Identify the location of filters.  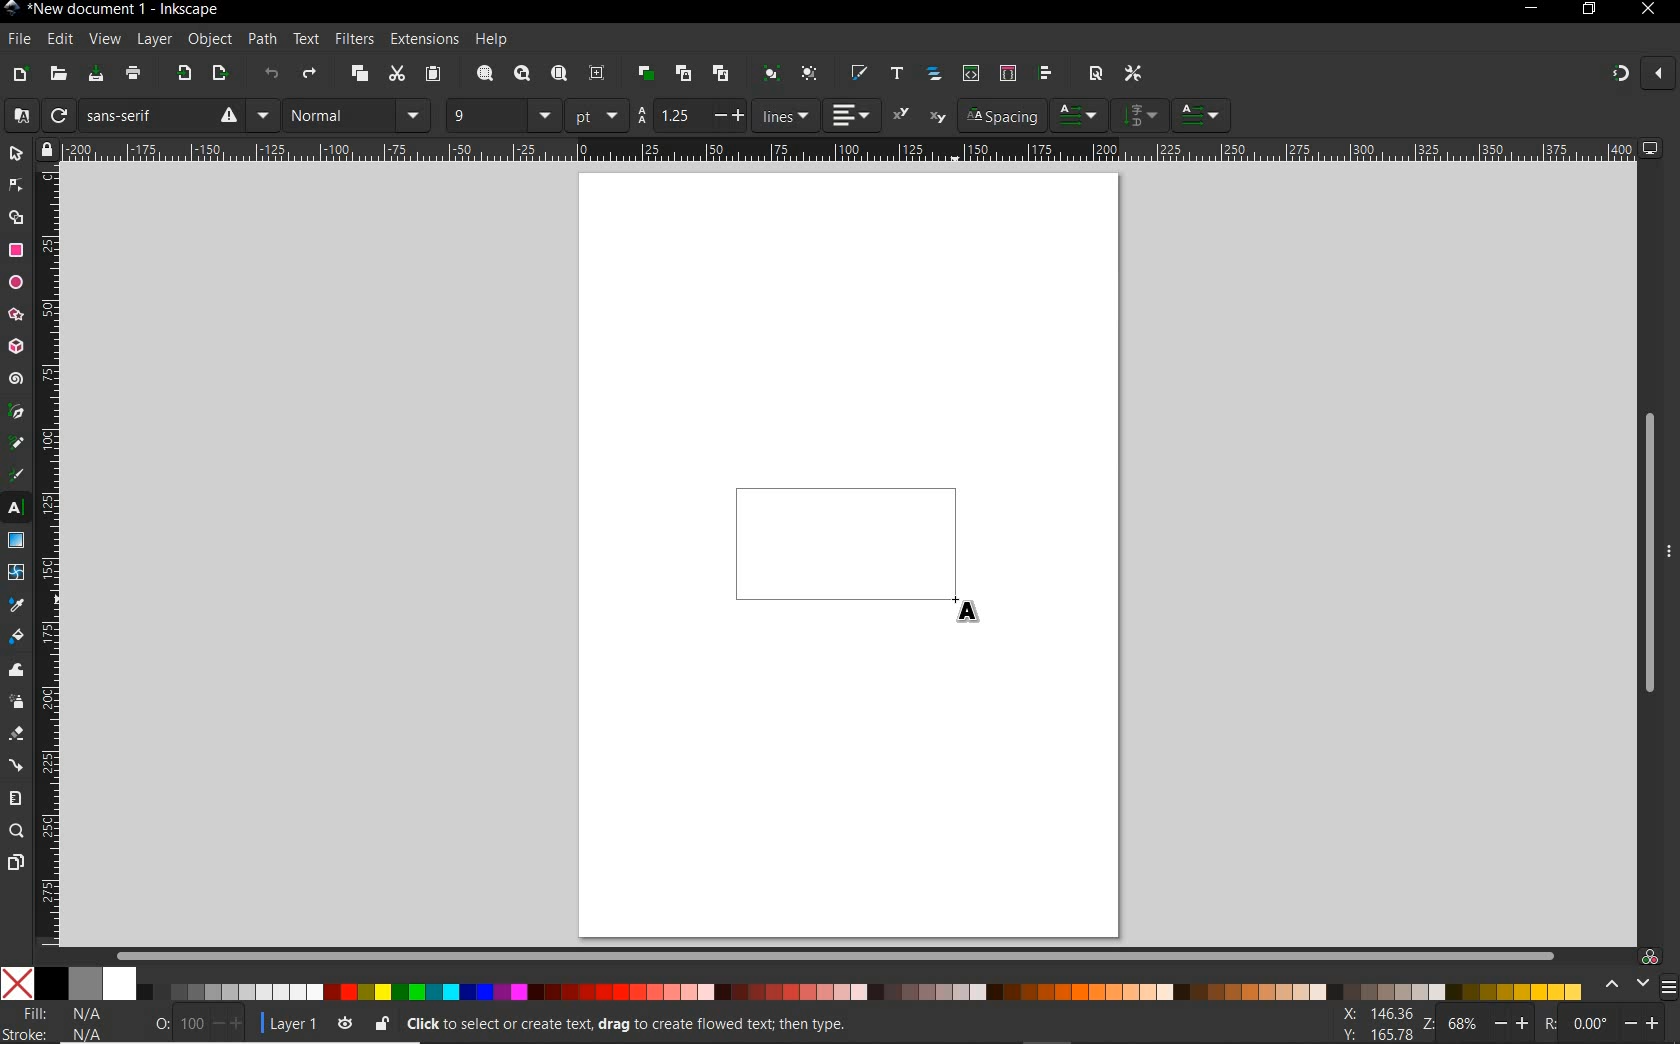
(353, 39).